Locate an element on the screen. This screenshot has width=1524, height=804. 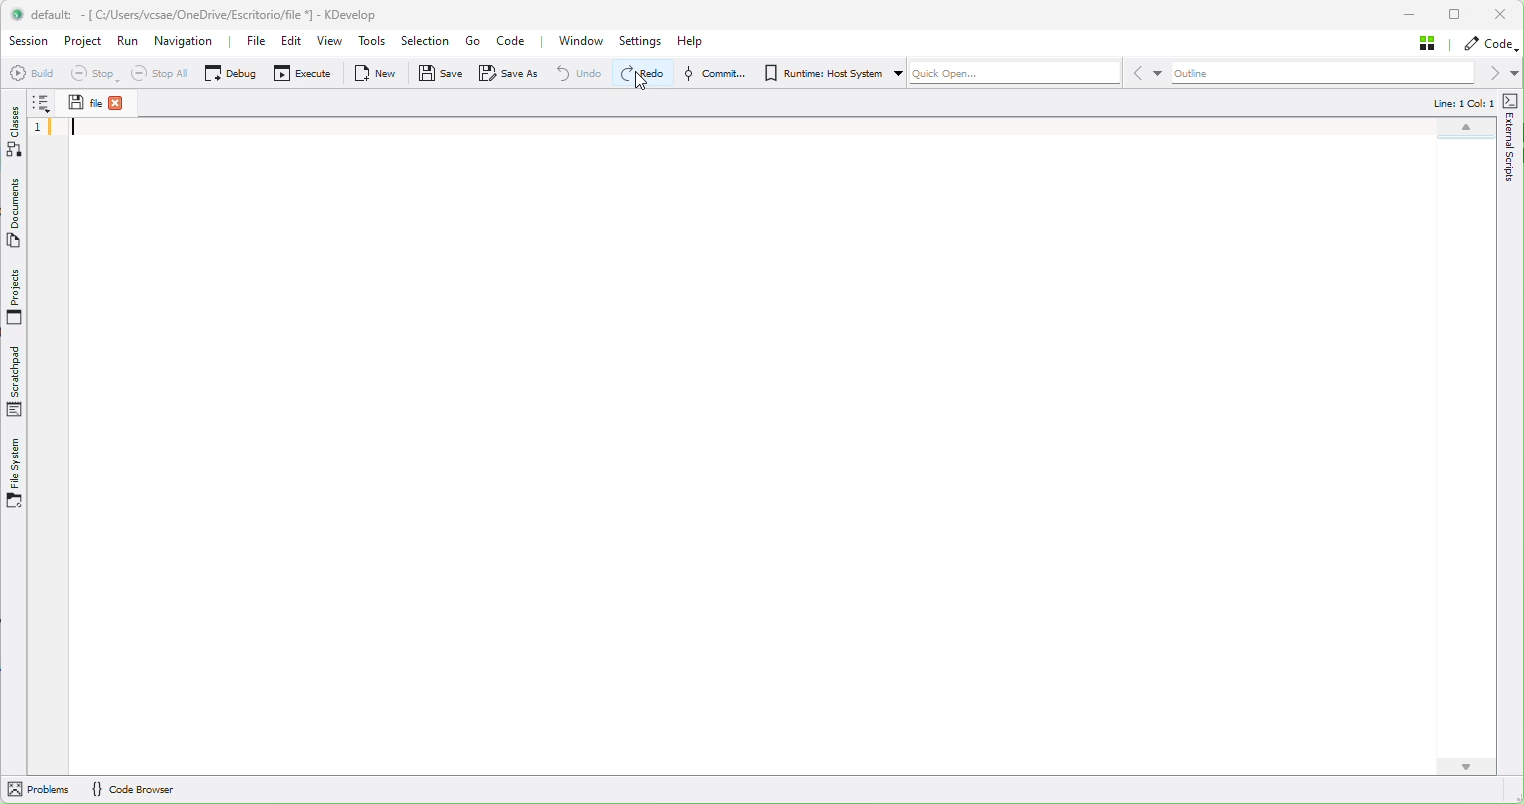
Code is located at coordinates (518, 40).